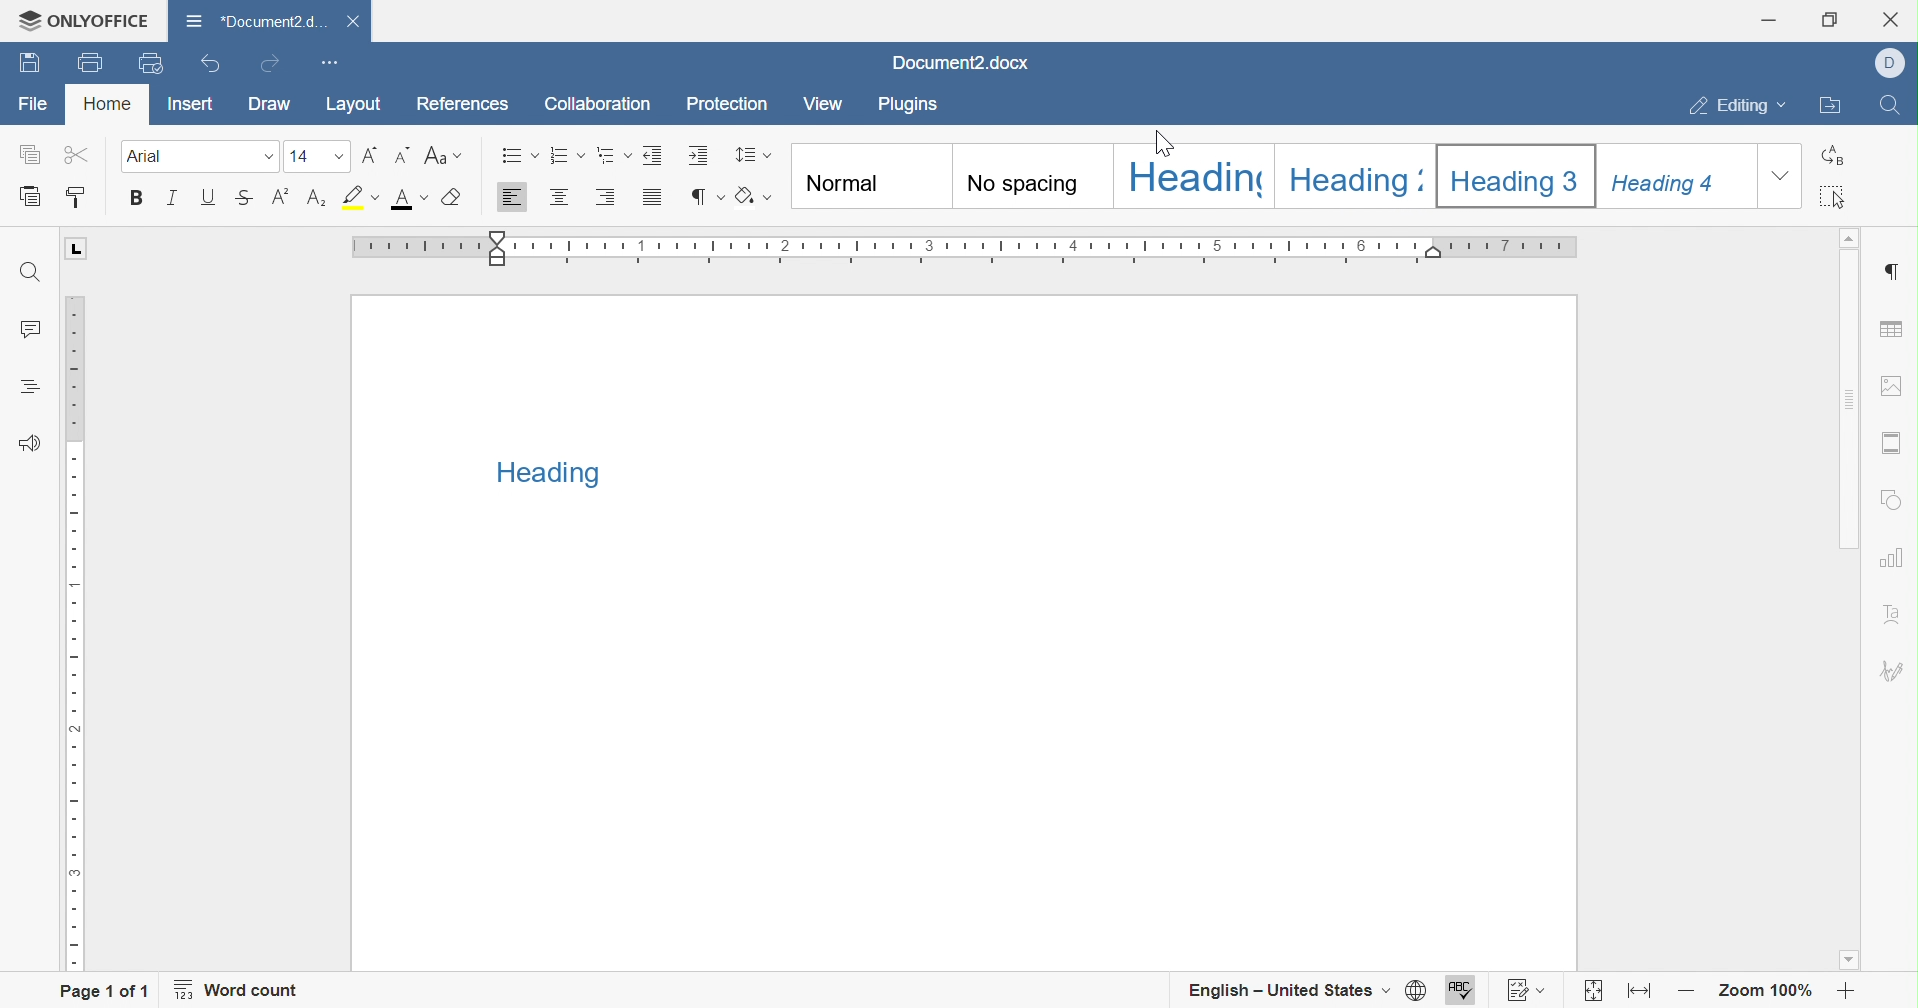  Describe the element at coordinates (1289, 989) in the screenshot. I see `English - United States` at that location.